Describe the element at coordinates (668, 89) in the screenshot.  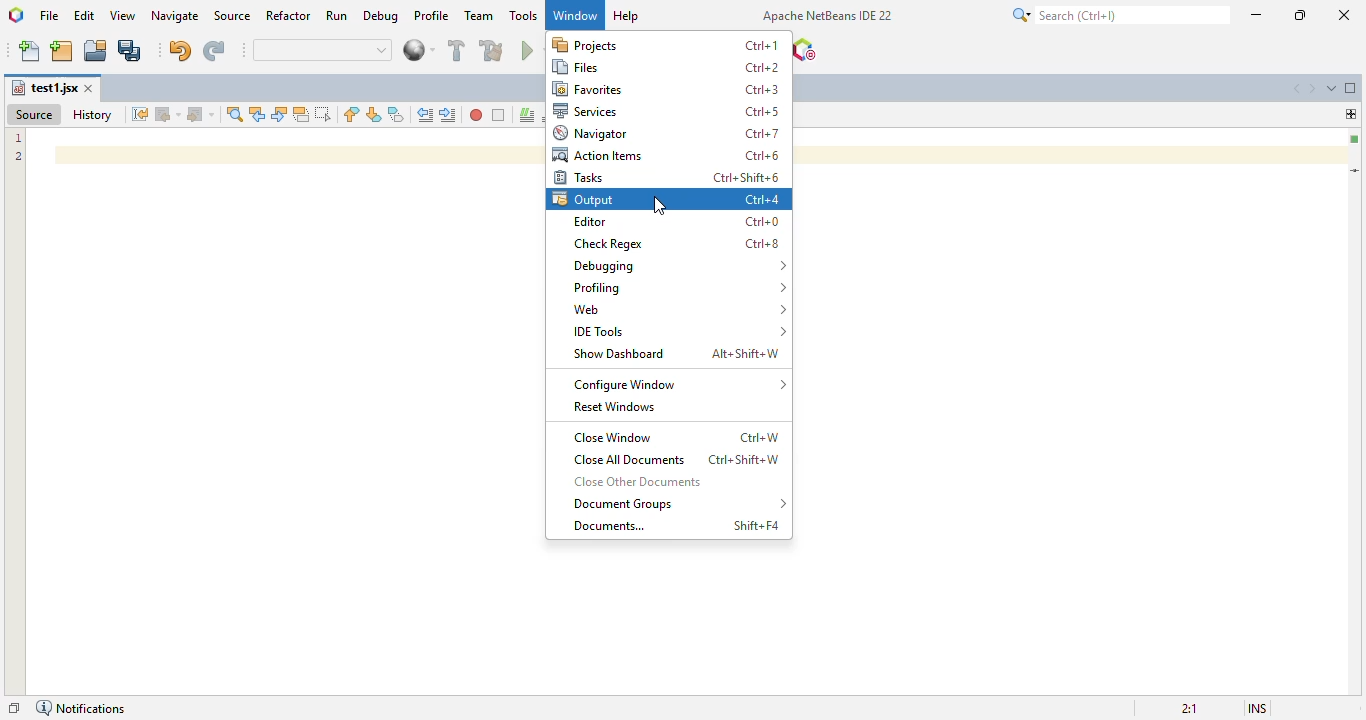
I see `Favorites Ctrl + 3` at that location.